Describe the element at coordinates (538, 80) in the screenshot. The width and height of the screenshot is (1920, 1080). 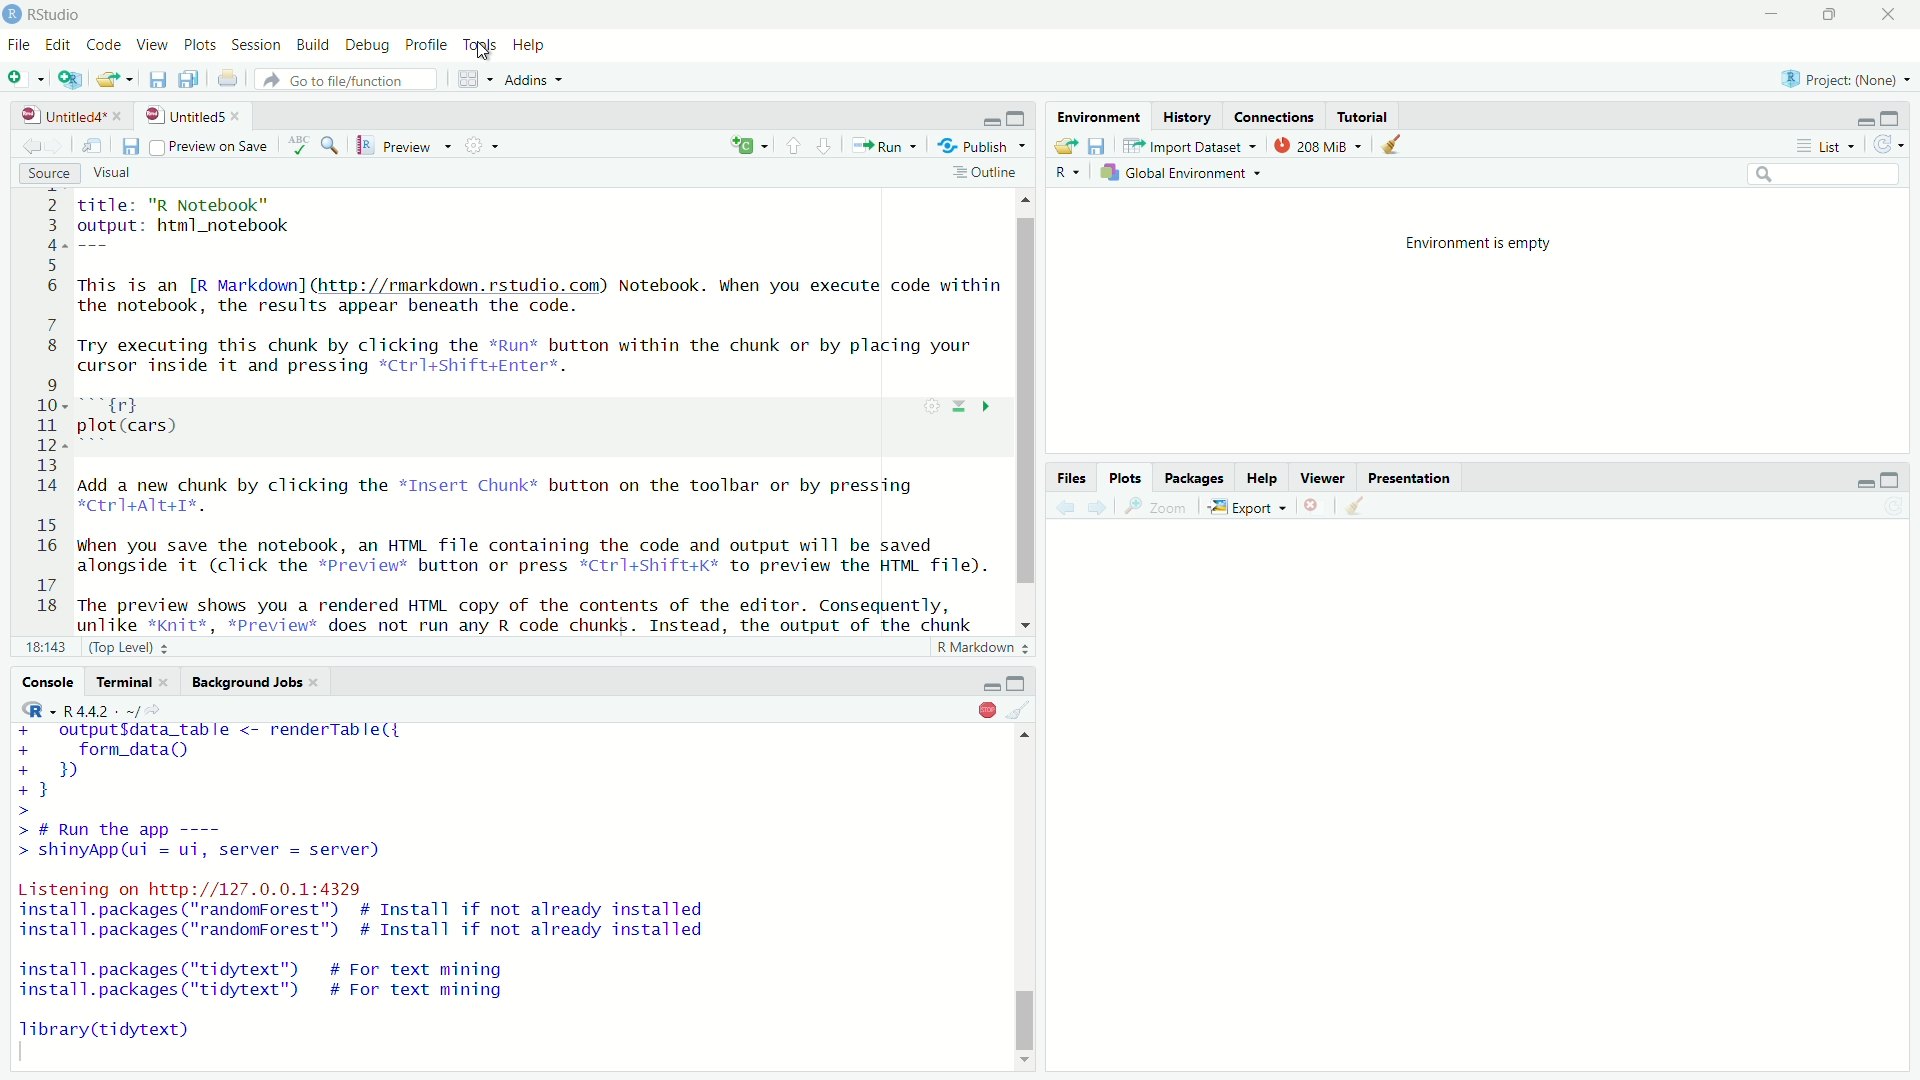
I see `Addins` at that location.